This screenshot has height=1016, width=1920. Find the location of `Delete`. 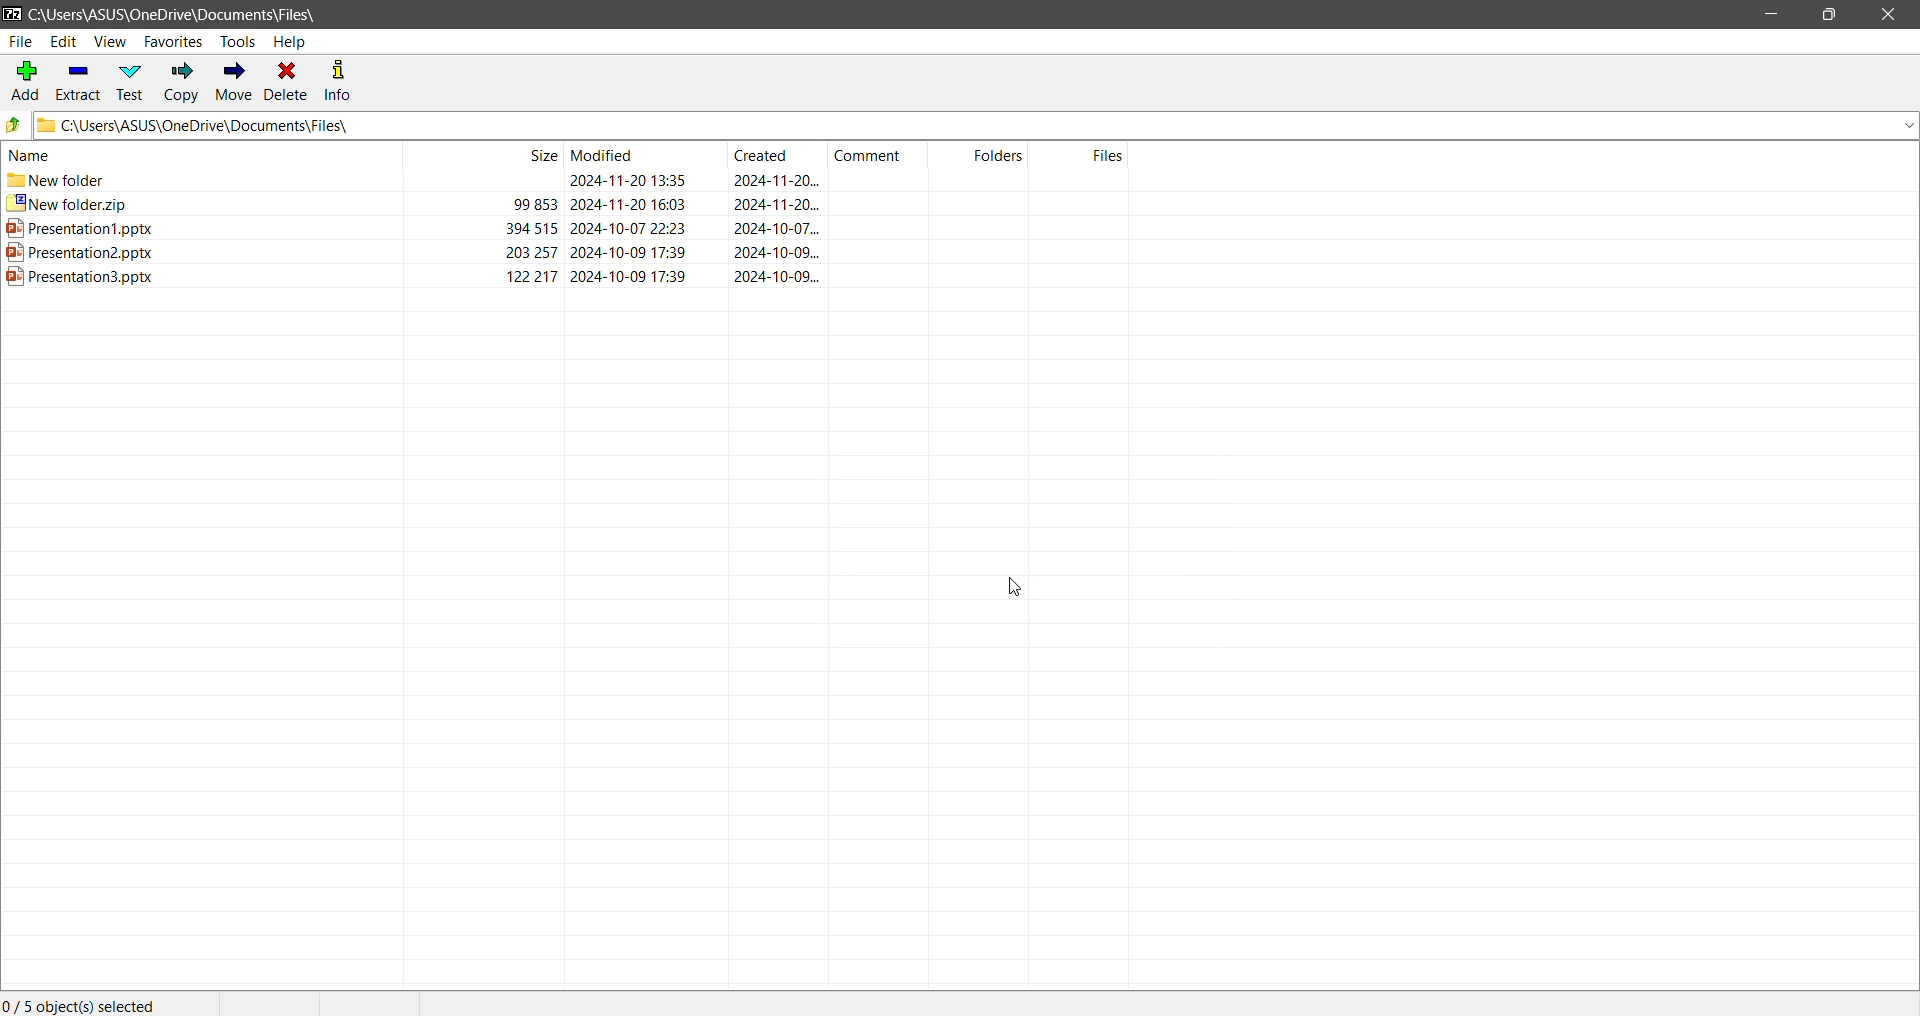

Delete is located at coordinates (288, 81).